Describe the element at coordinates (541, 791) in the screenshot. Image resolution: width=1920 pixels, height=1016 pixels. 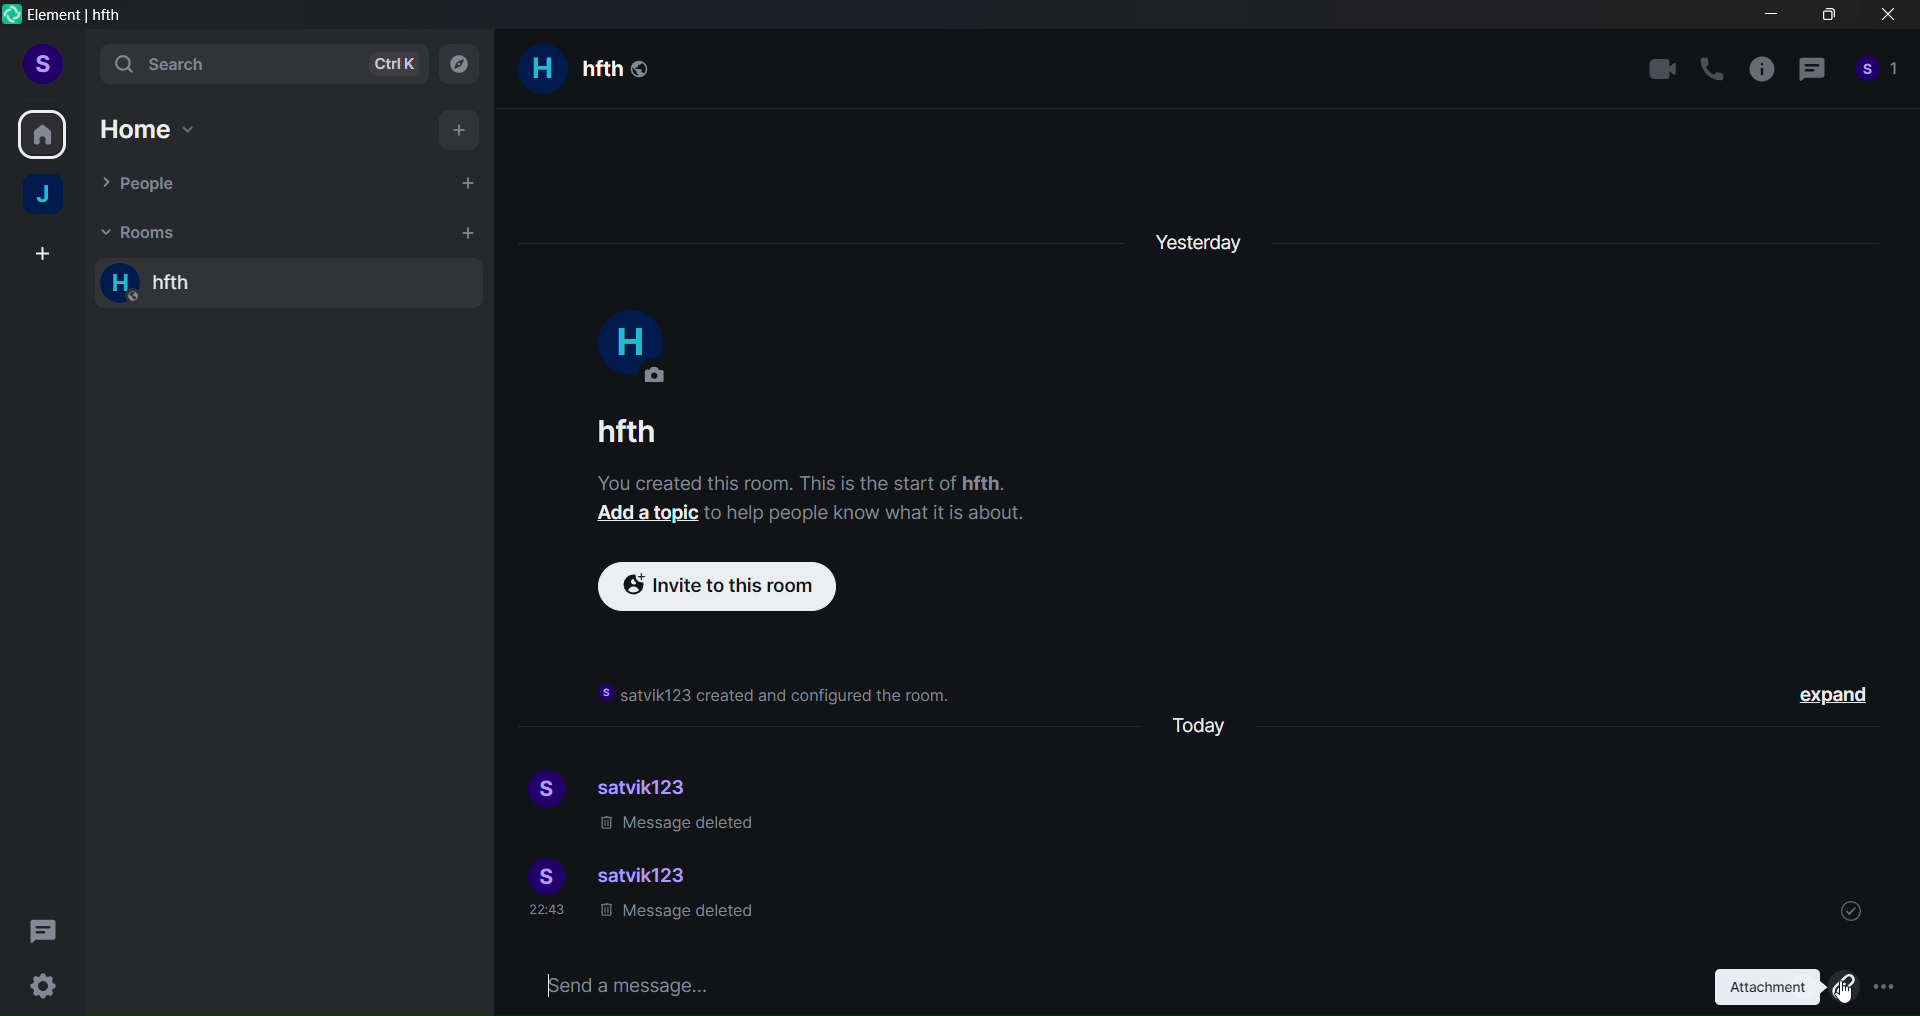
I see `display picture` at that location.